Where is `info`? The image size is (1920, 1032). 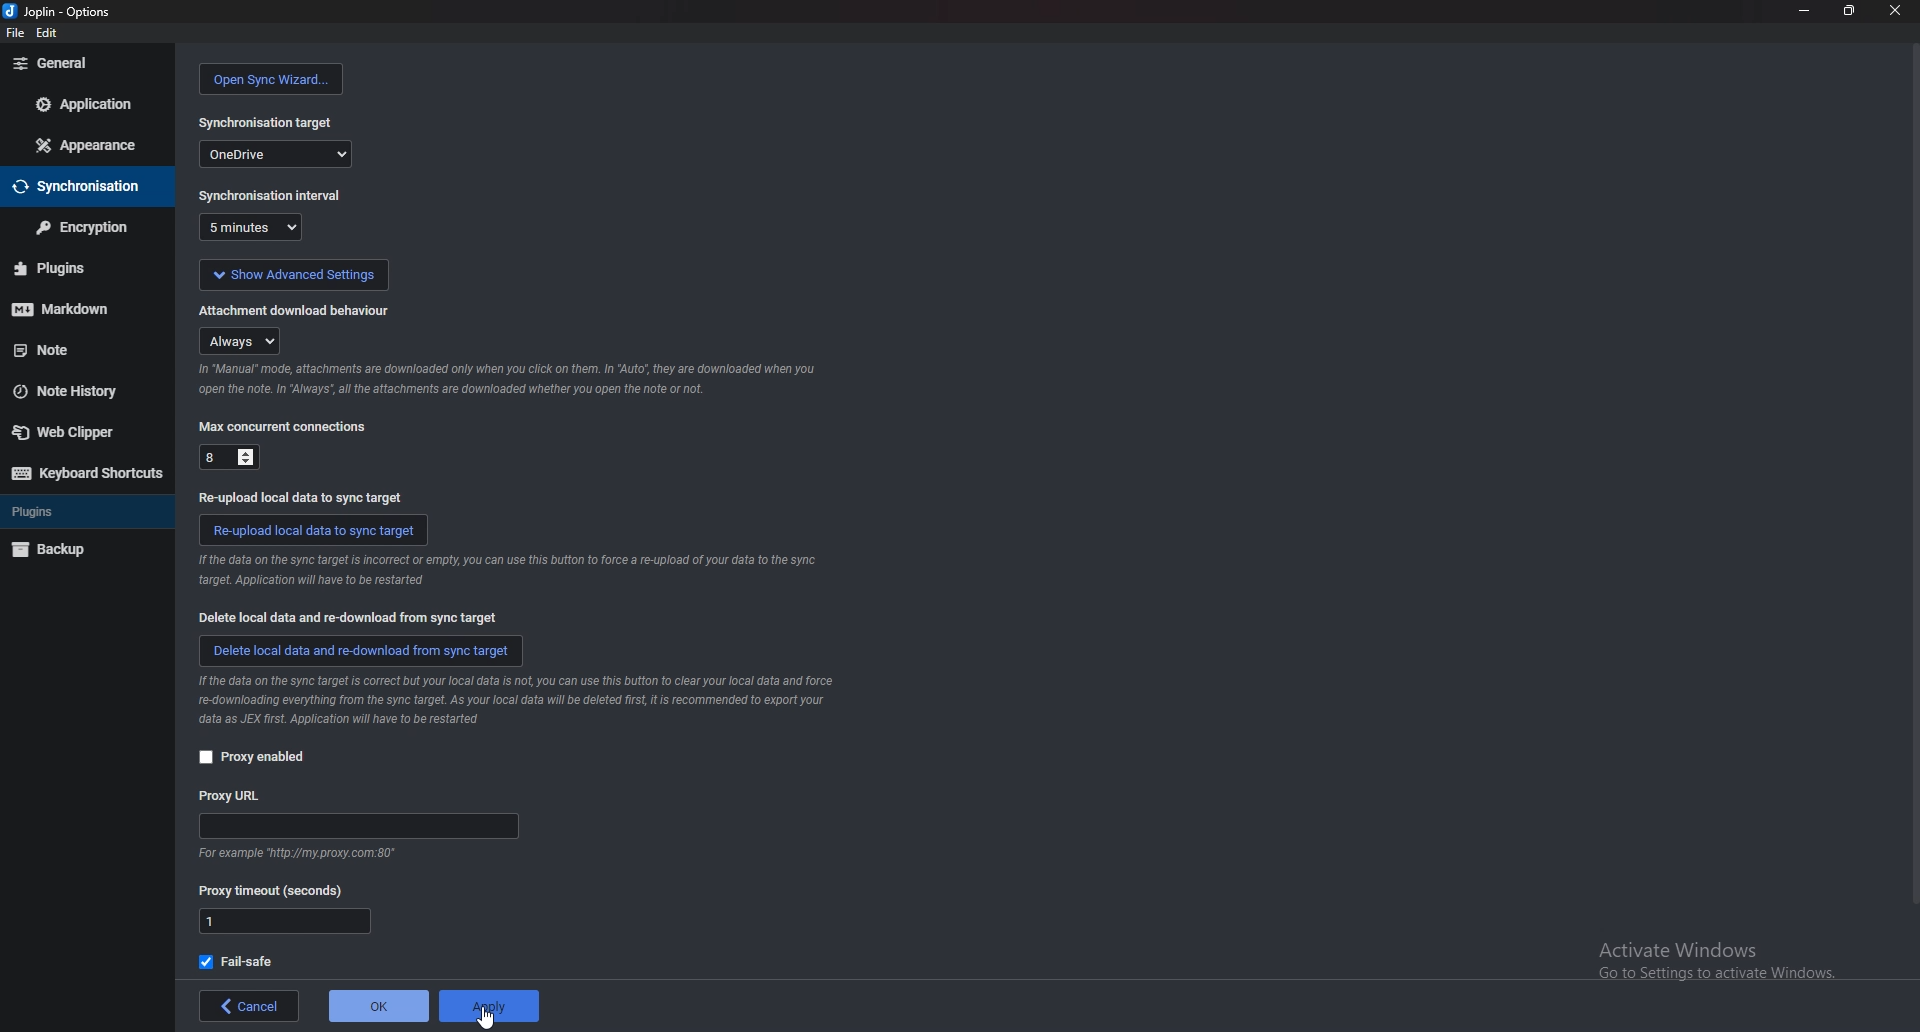 info is located at coordinates (302, 851).